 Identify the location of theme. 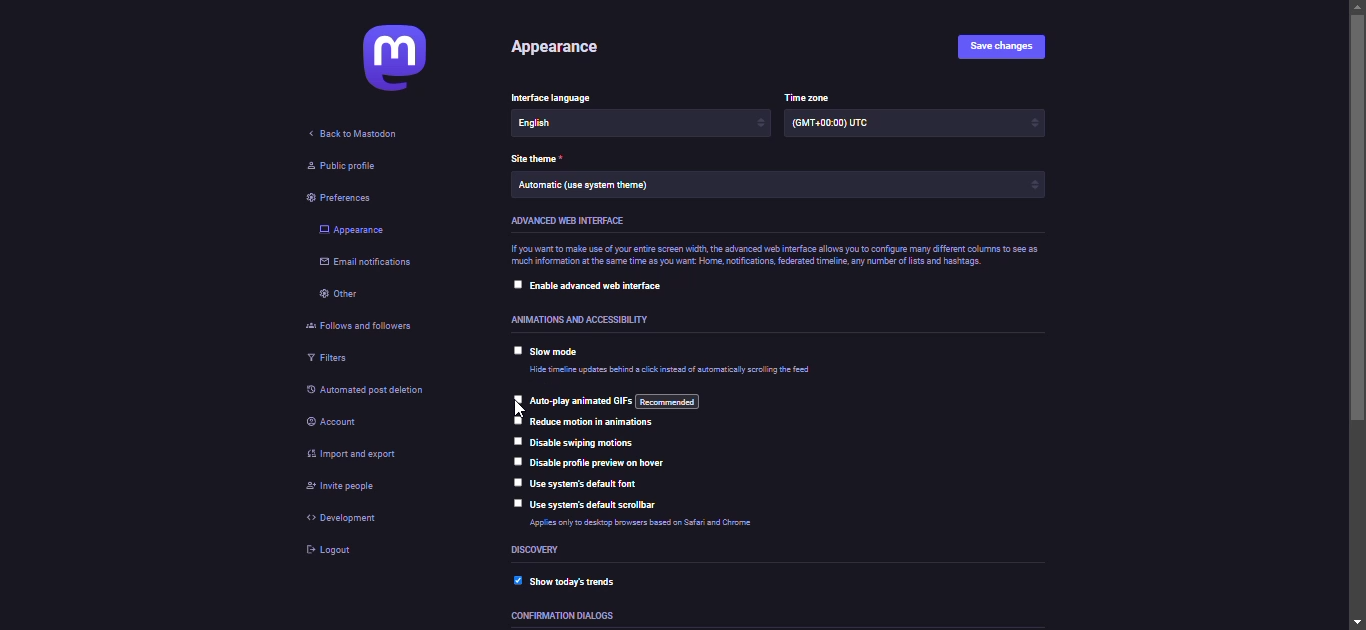
(534, 159).